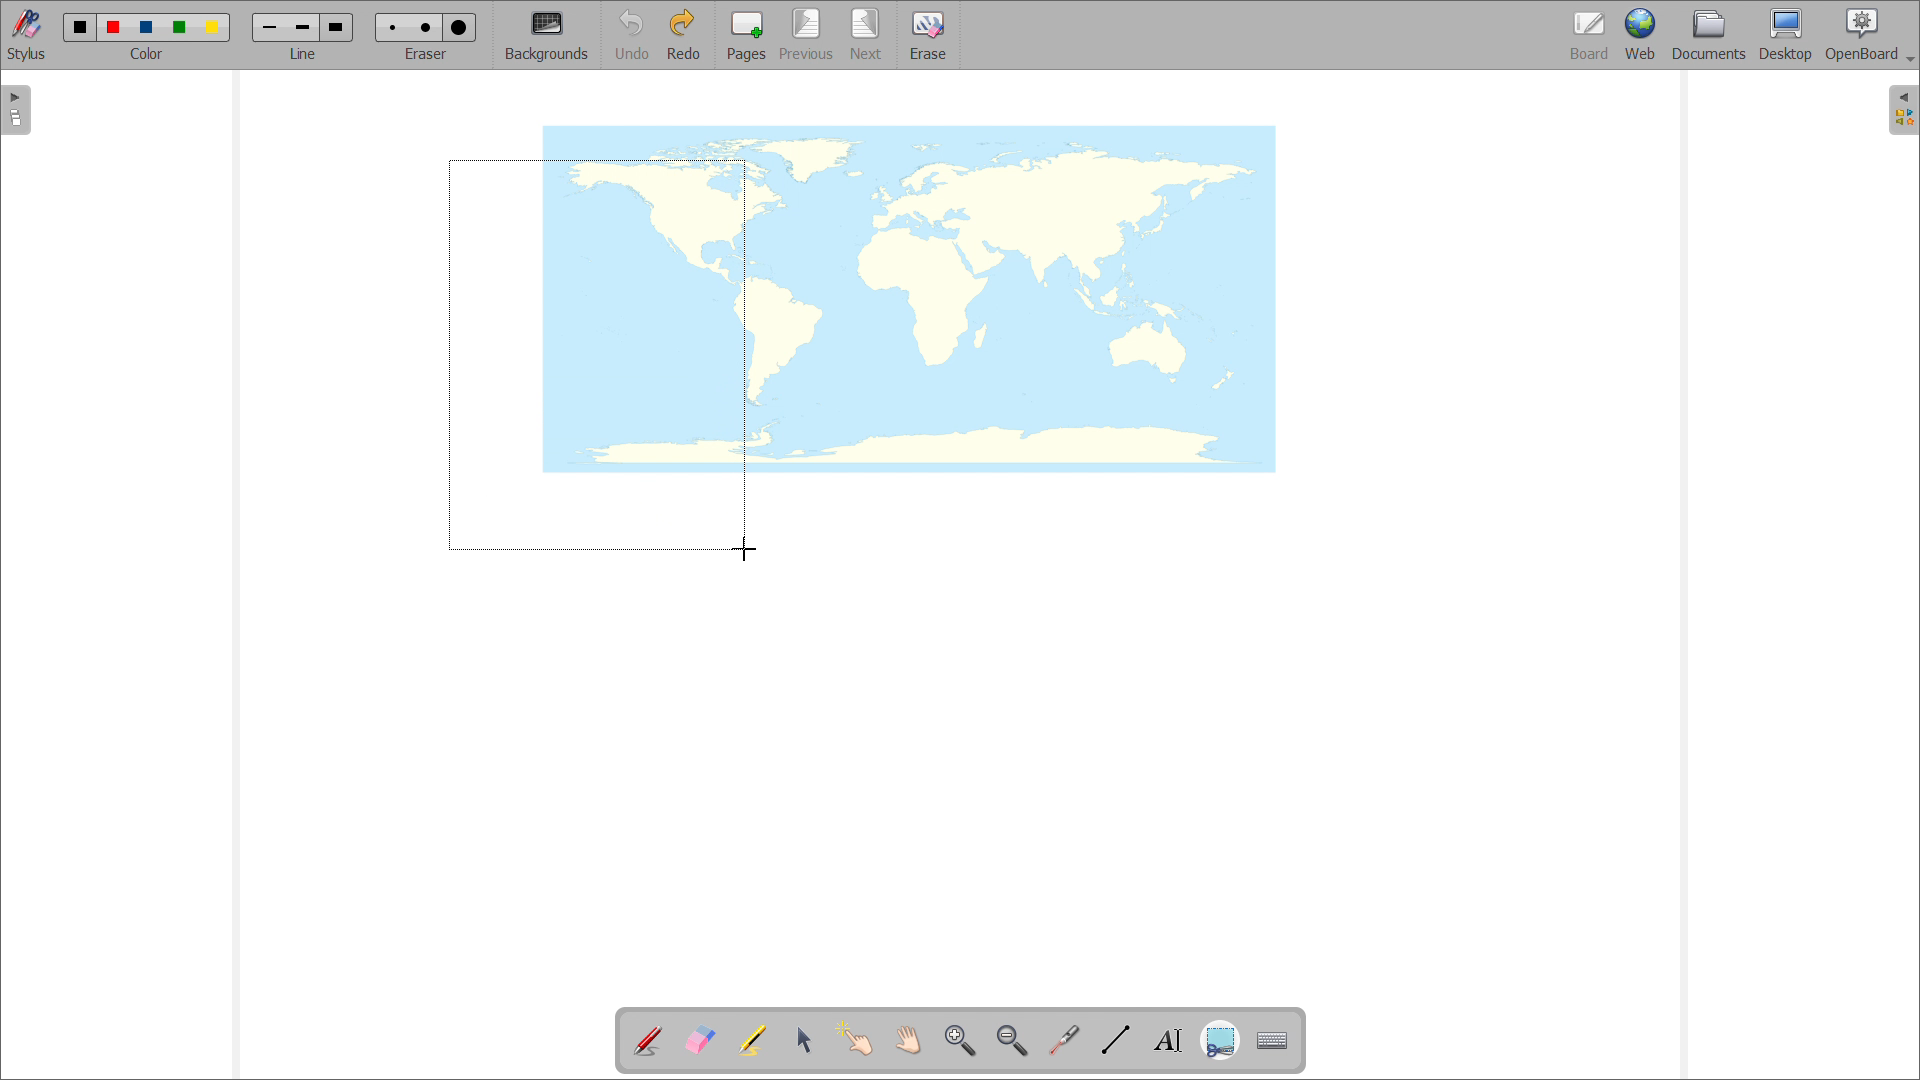 This screenshot has width=1920, height=1080. What do you see at coordinates (429, 27) in the screenshot?
I see `medium` at bounding box center [429, 27].